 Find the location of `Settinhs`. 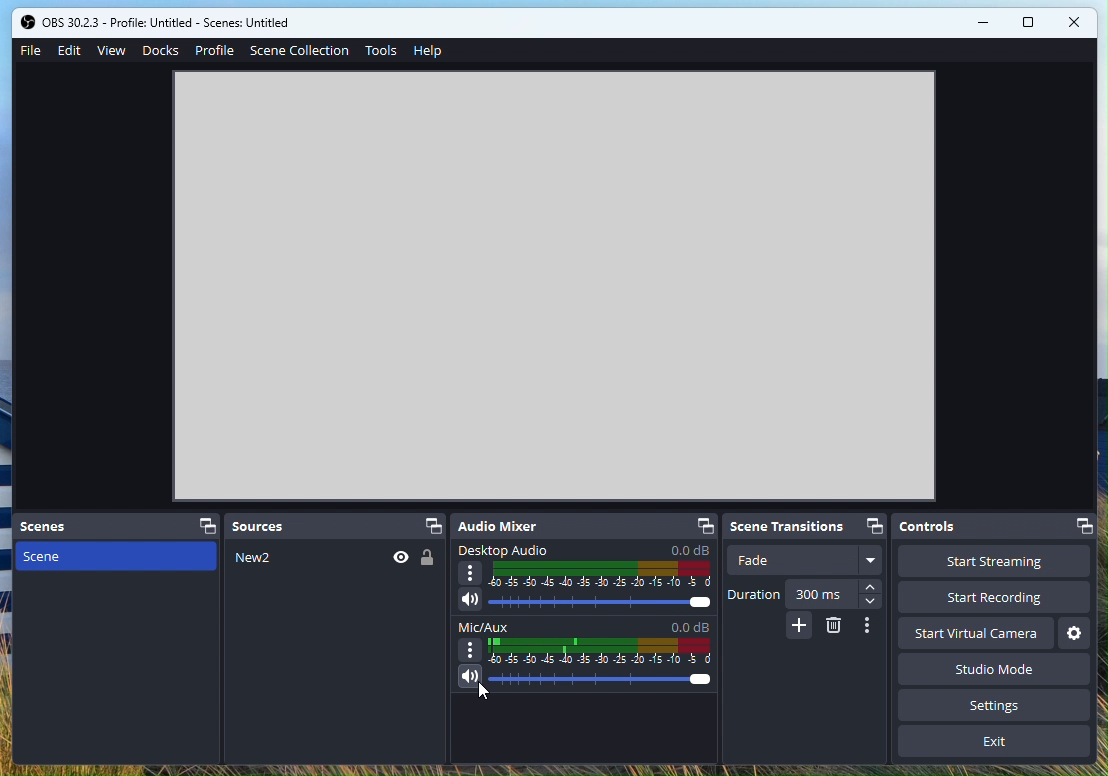

Settinhs is located at coordinates (1004, 705).